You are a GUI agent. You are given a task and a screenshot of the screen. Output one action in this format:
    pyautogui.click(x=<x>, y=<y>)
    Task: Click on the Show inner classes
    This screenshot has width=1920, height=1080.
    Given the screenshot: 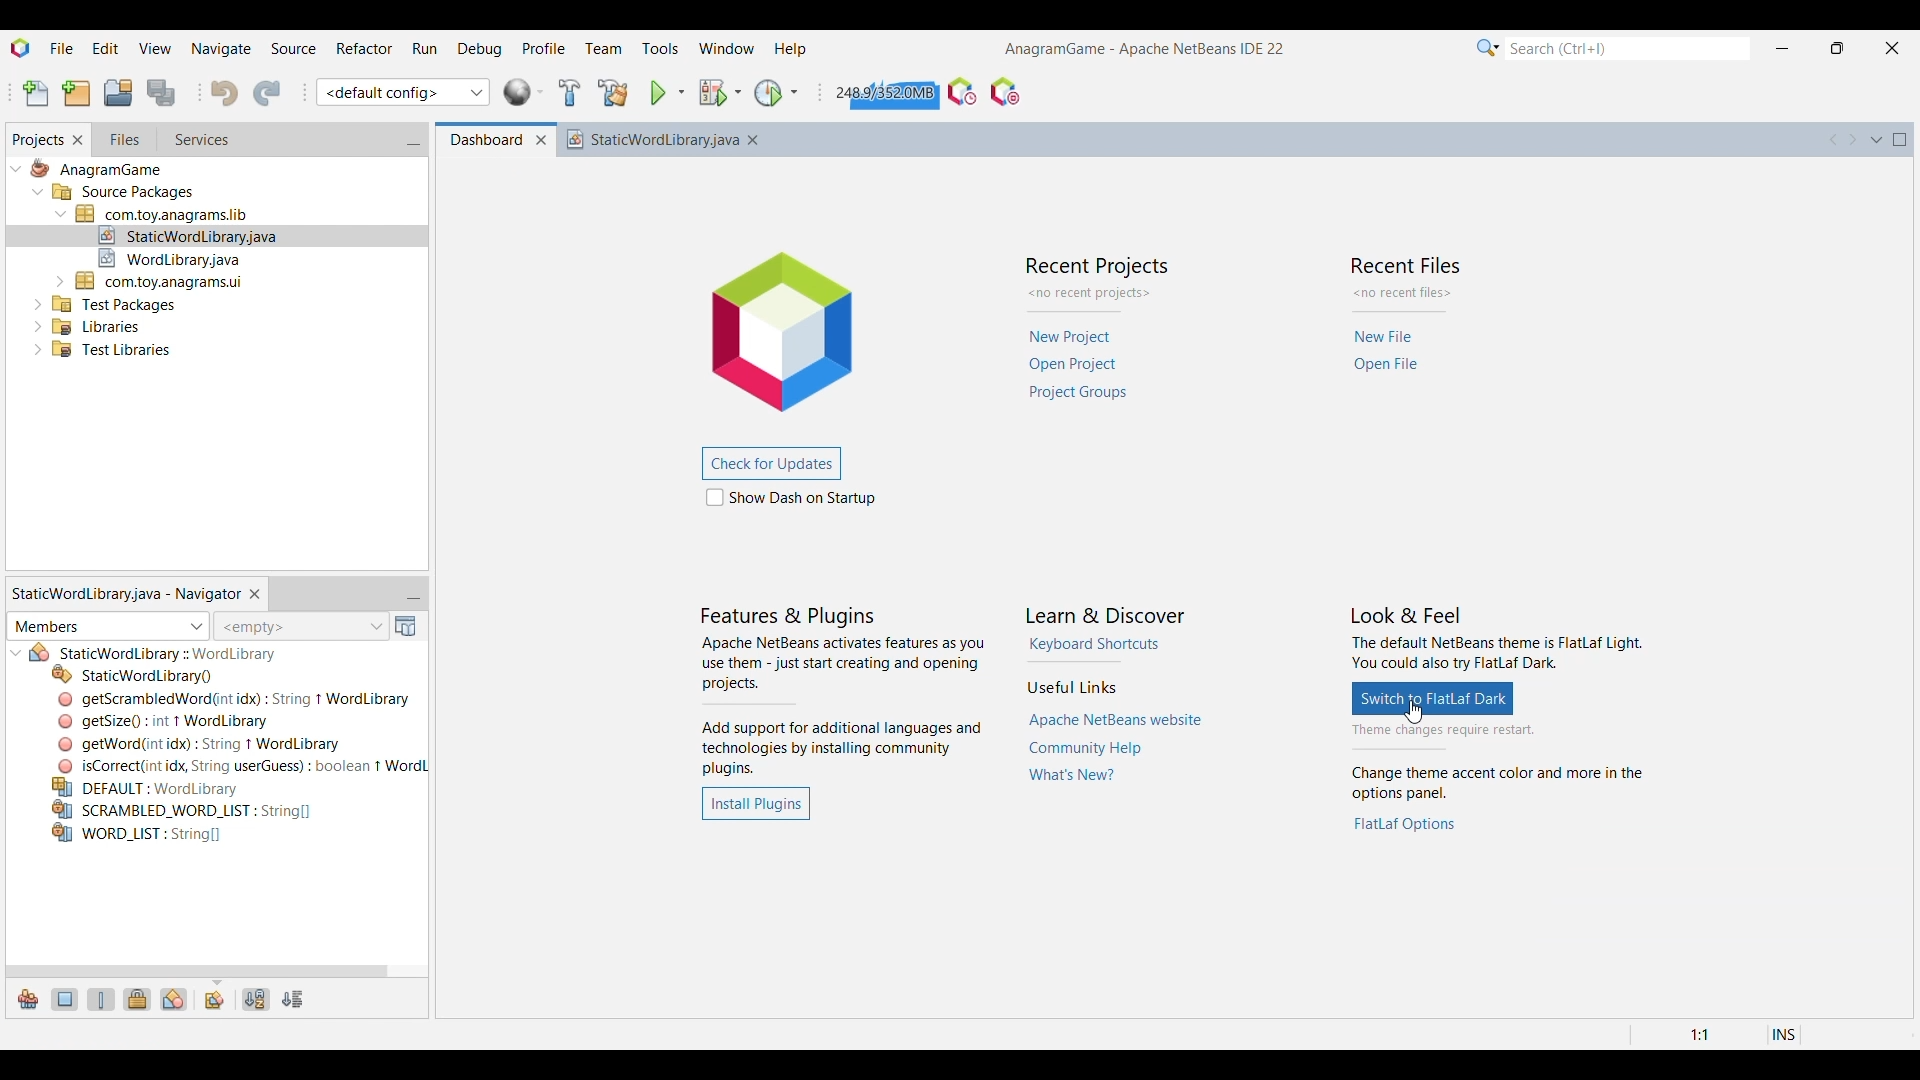 What is the action you would take?
    pyautogui.click(x=174, y=1000)
    